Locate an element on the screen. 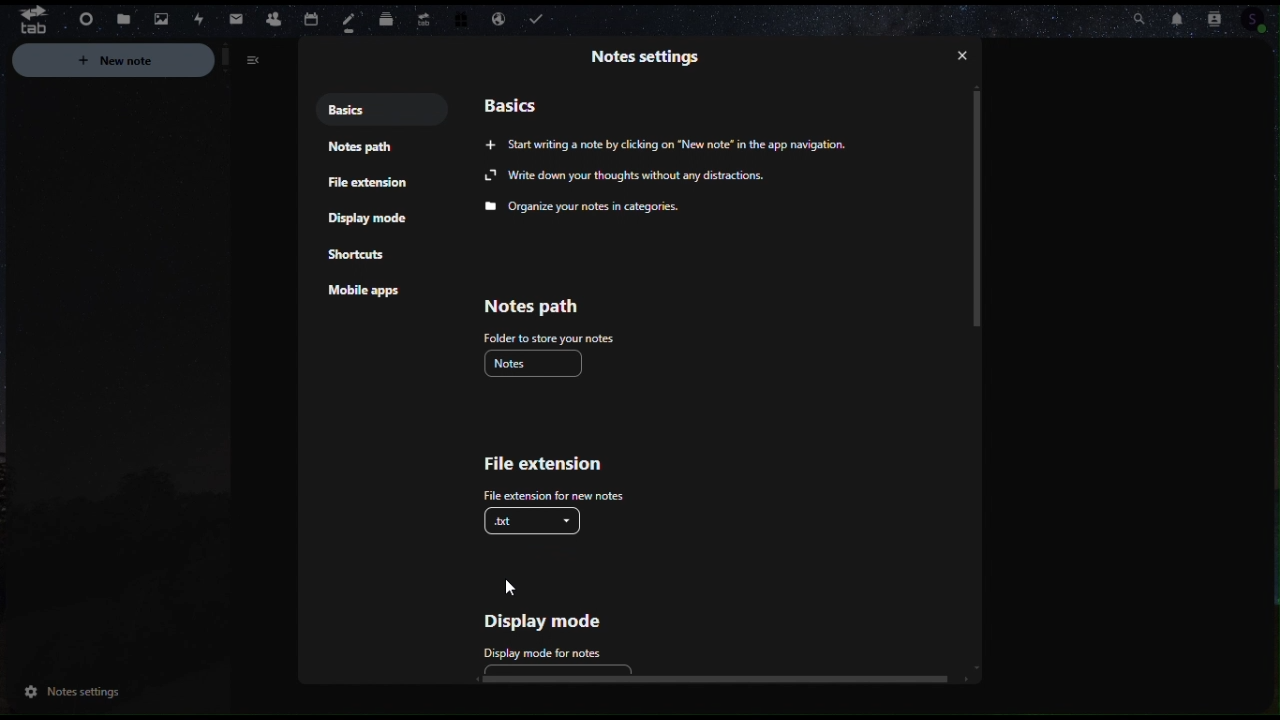 This screenshot has width=1280, height=720. folder to store your notes is located at coordinates (548, 337).